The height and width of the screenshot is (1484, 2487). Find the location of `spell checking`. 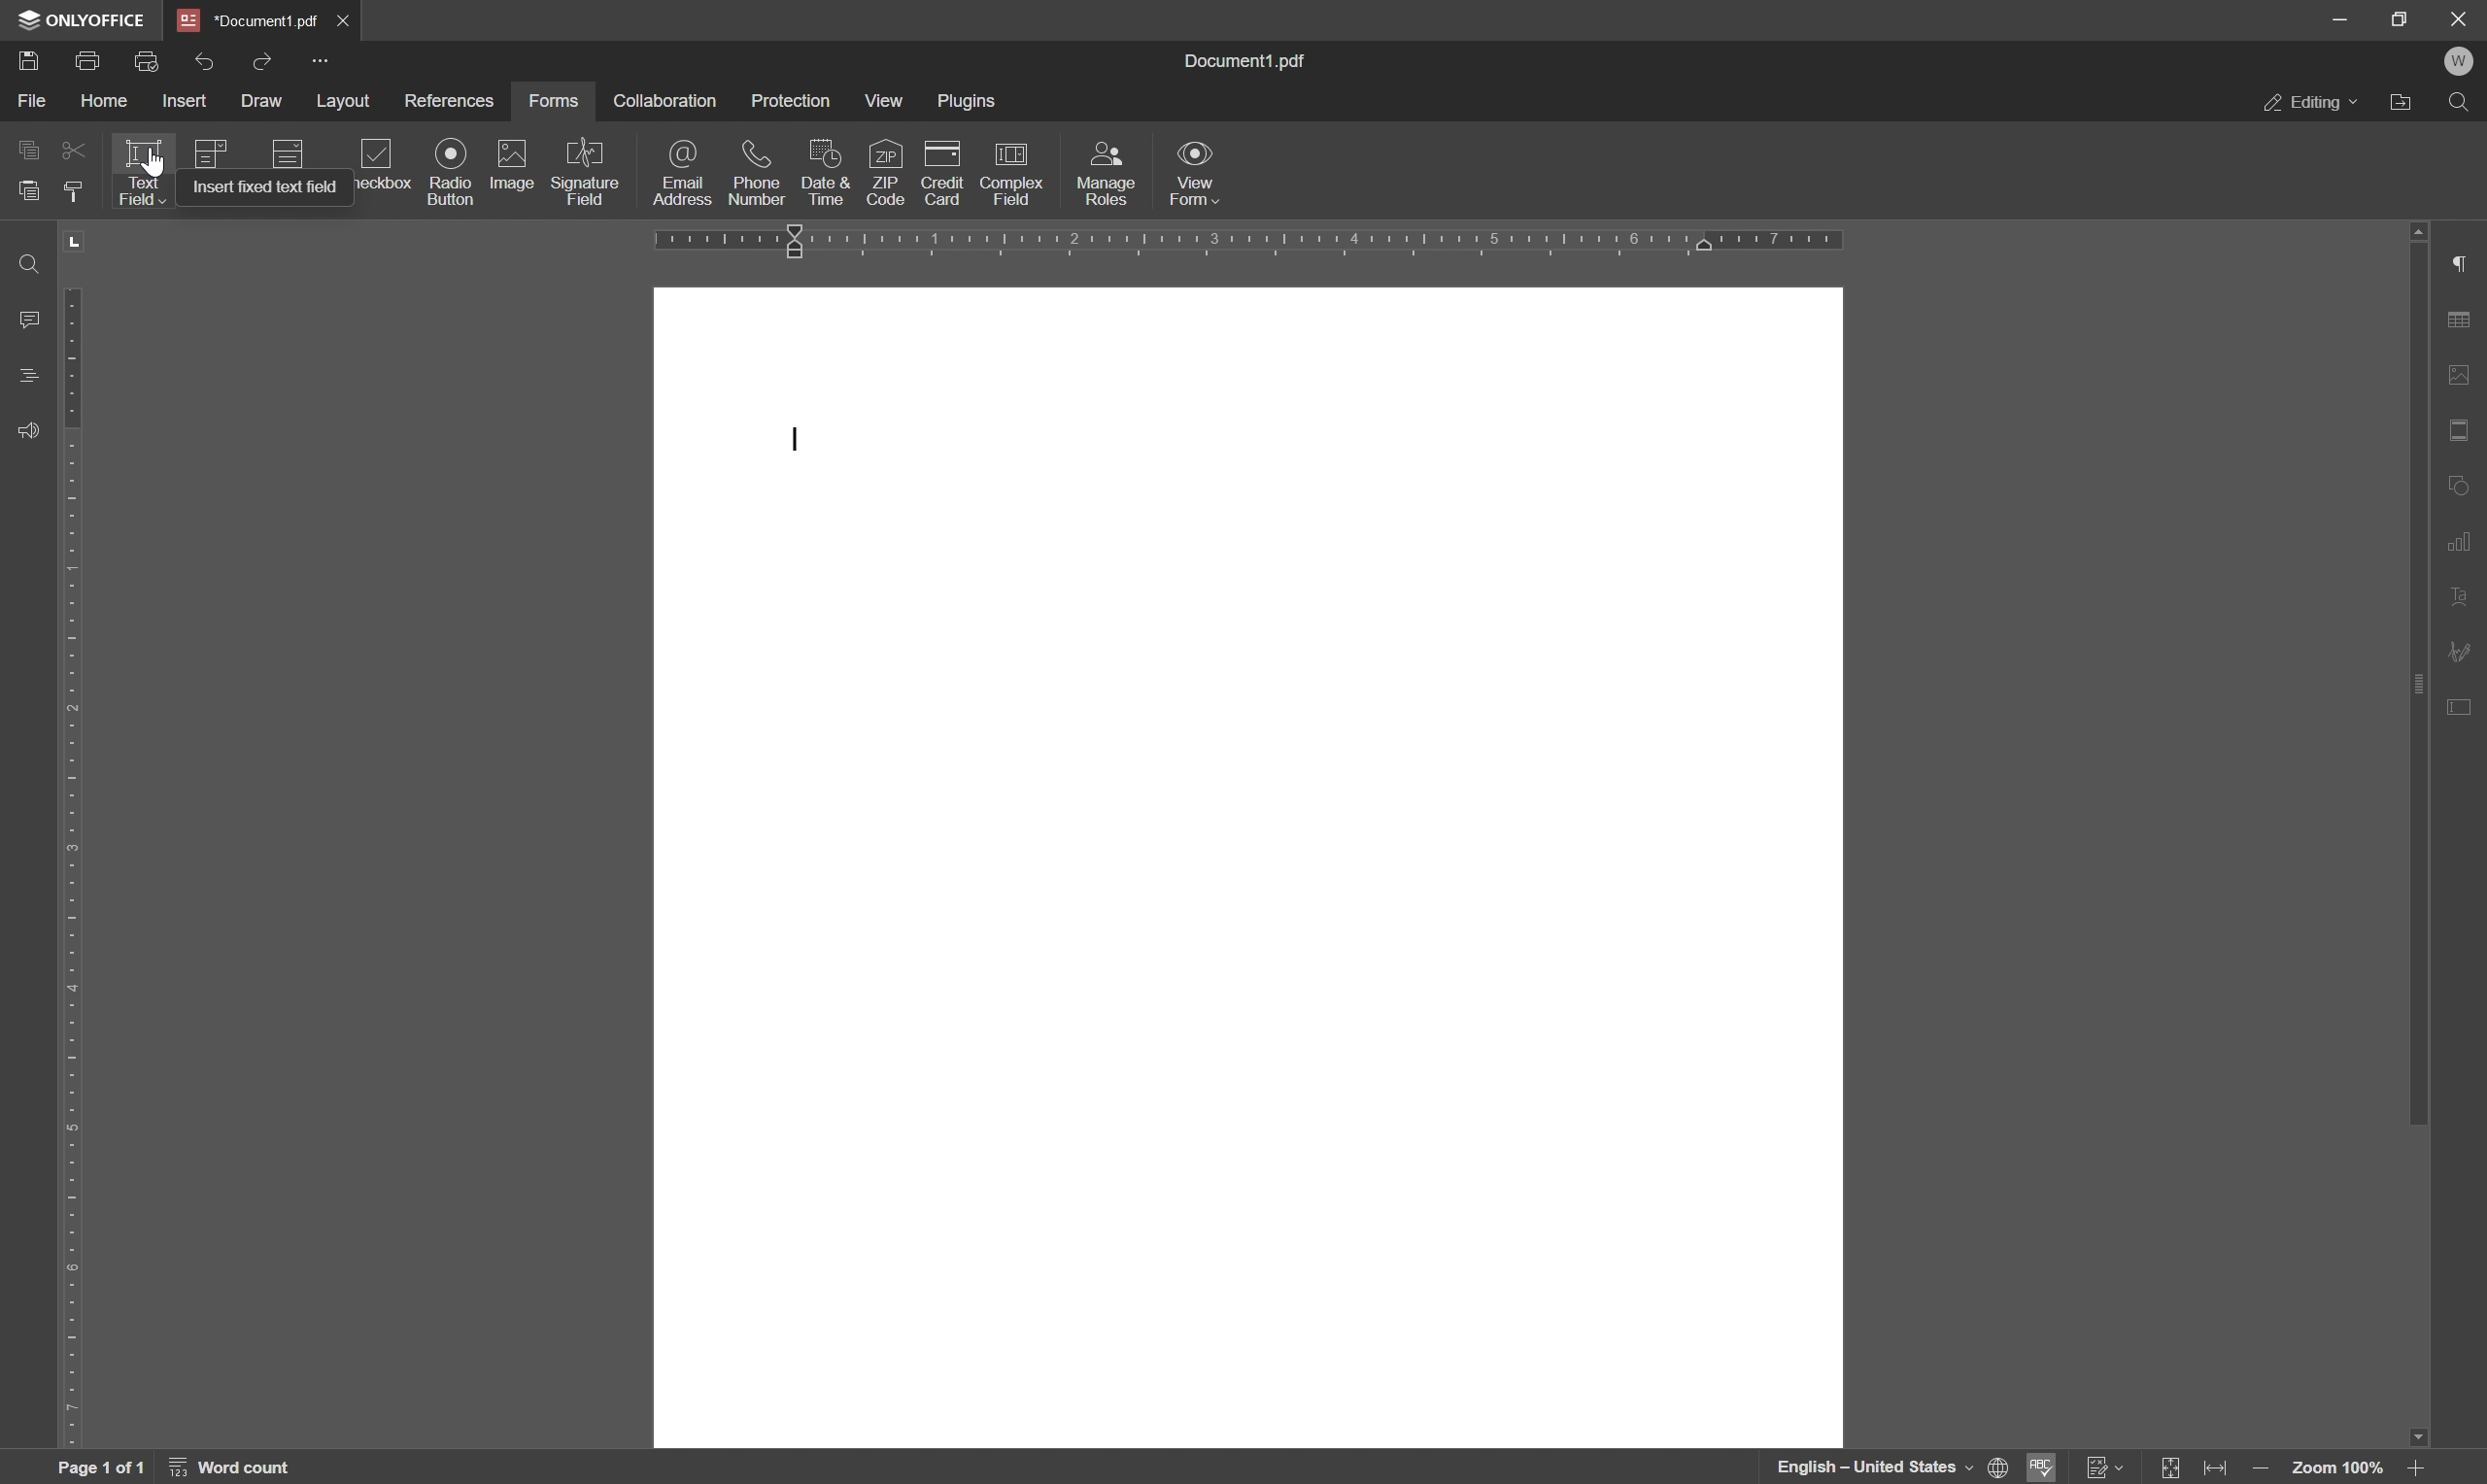

spell checking is located at coordinates (2045, 1467).